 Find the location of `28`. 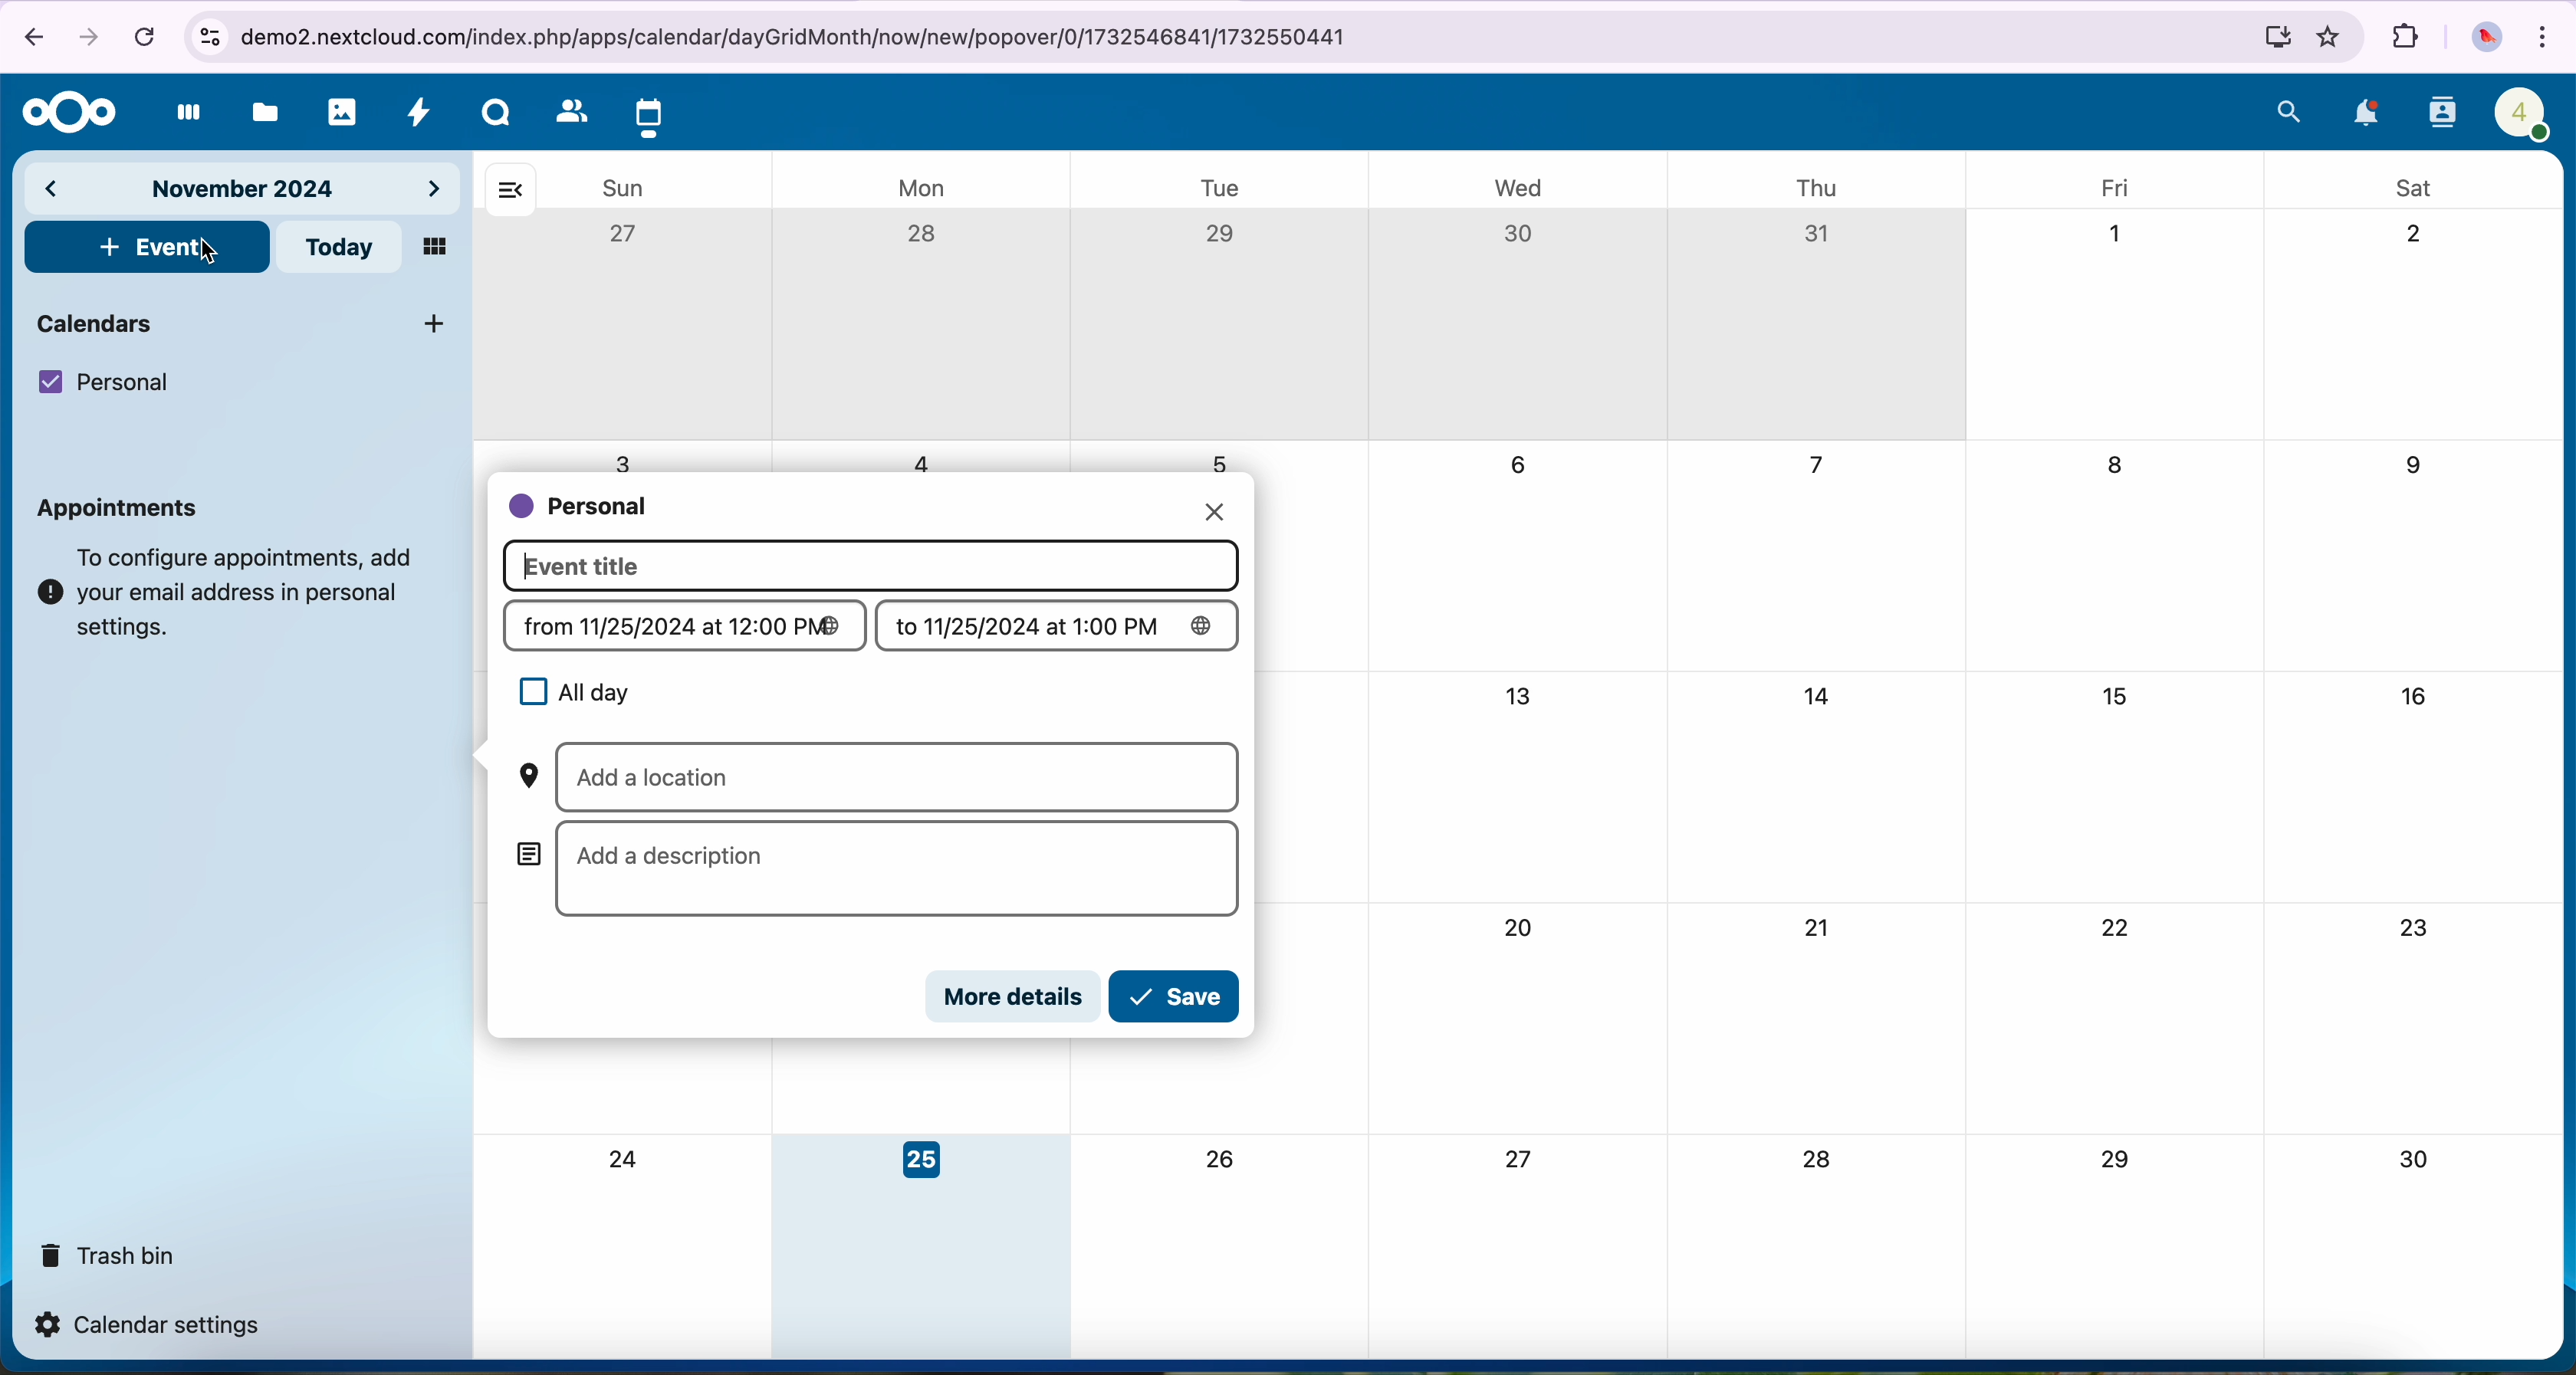

28 is located at coordinates (1818, 1162).